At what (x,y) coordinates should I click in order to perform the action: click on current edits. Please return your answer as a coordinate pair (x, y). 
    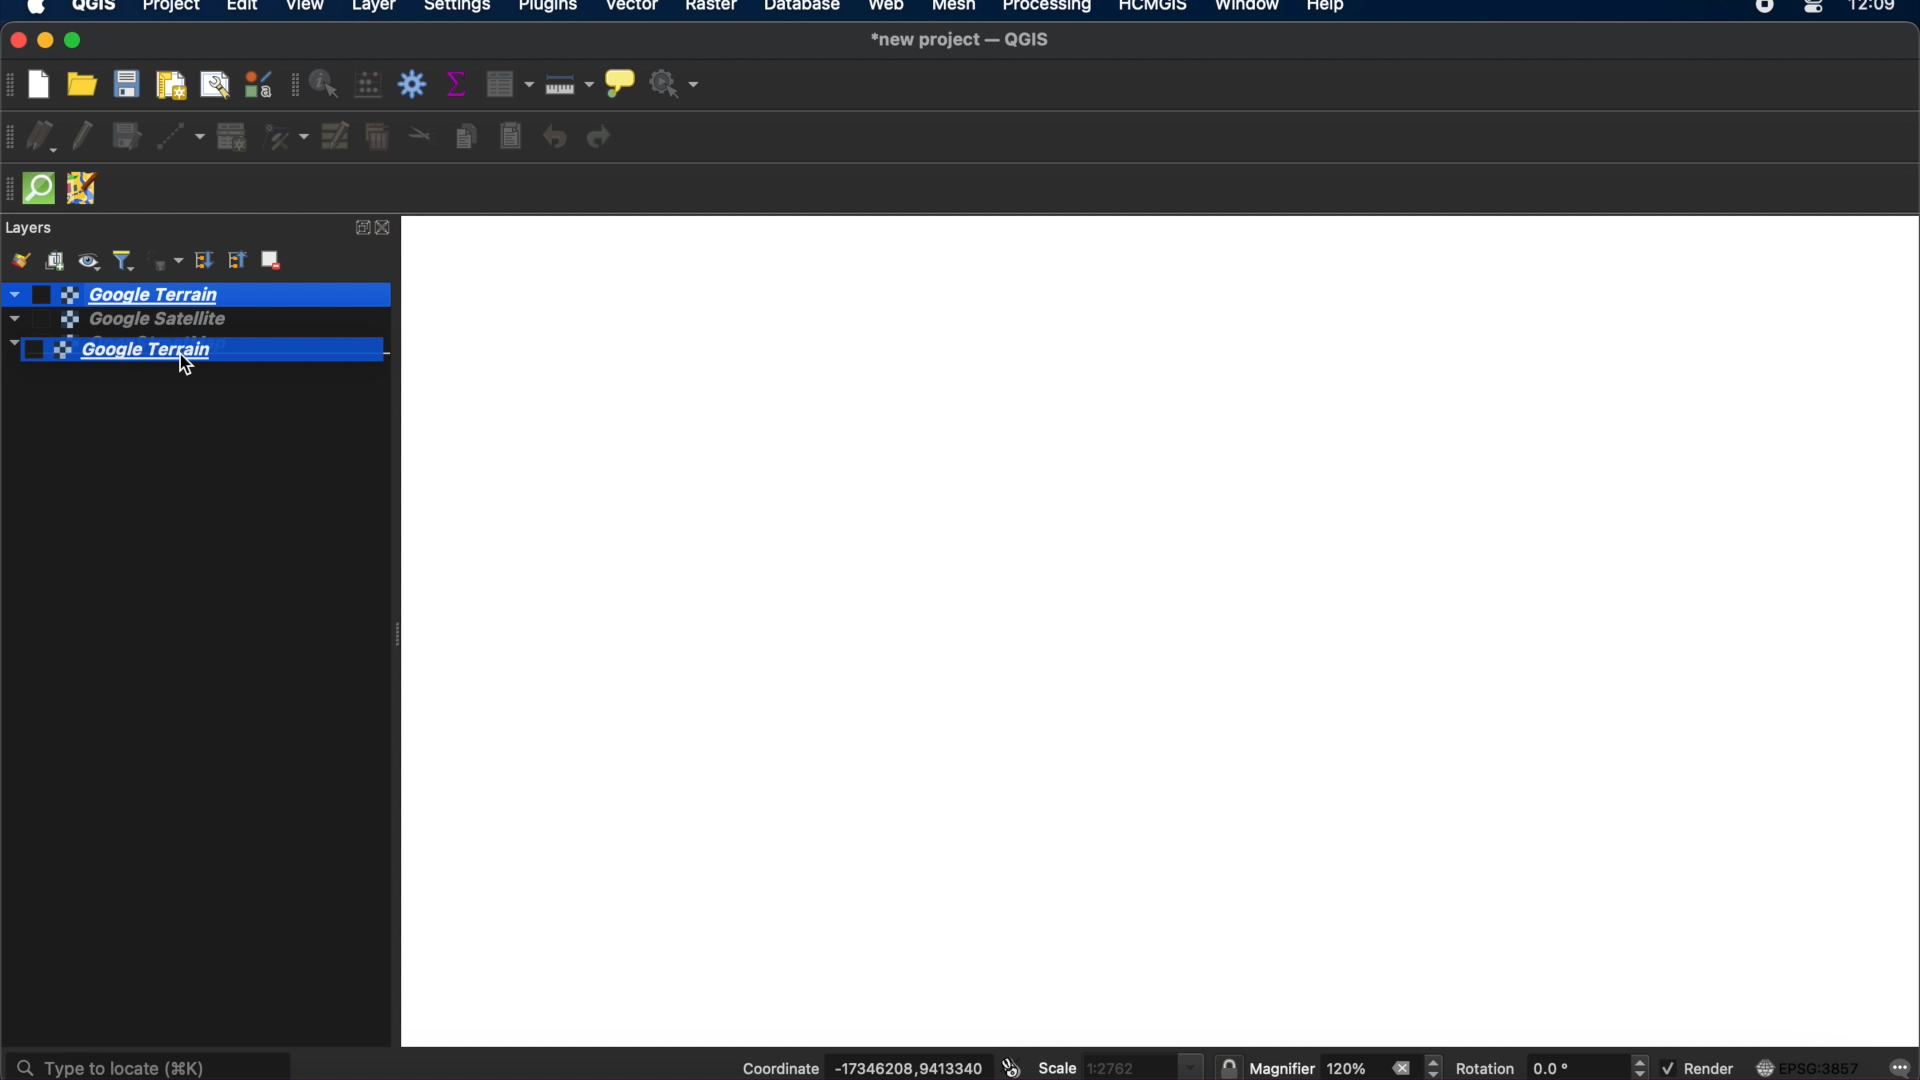
    Looking at the image, I should click on (47, 138).